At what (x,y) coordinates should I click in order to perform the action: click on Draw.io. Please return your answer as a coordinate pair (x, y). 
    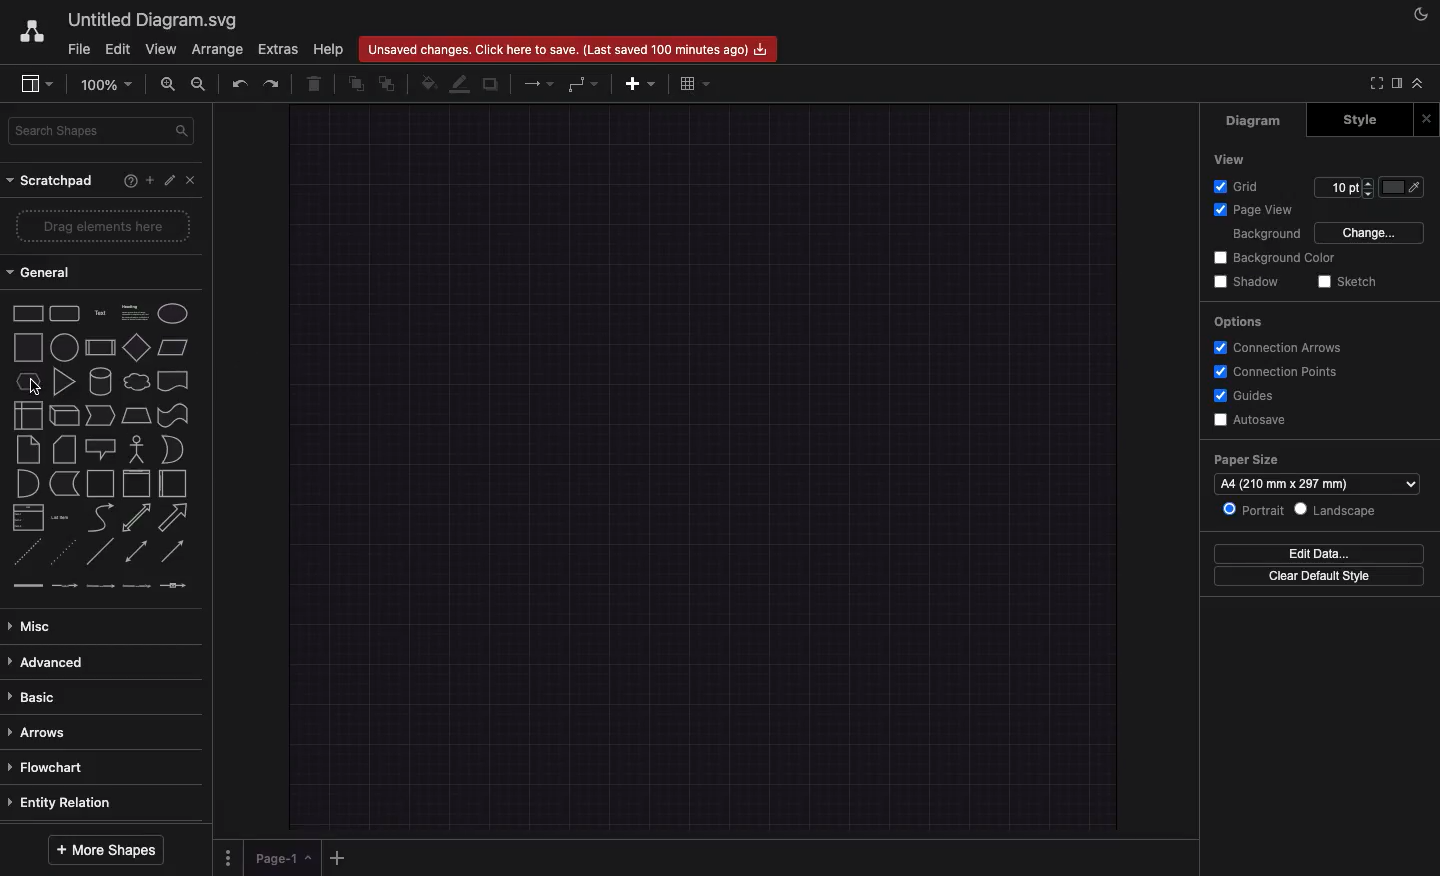
    Looking at the image, I should click on (31, 35).